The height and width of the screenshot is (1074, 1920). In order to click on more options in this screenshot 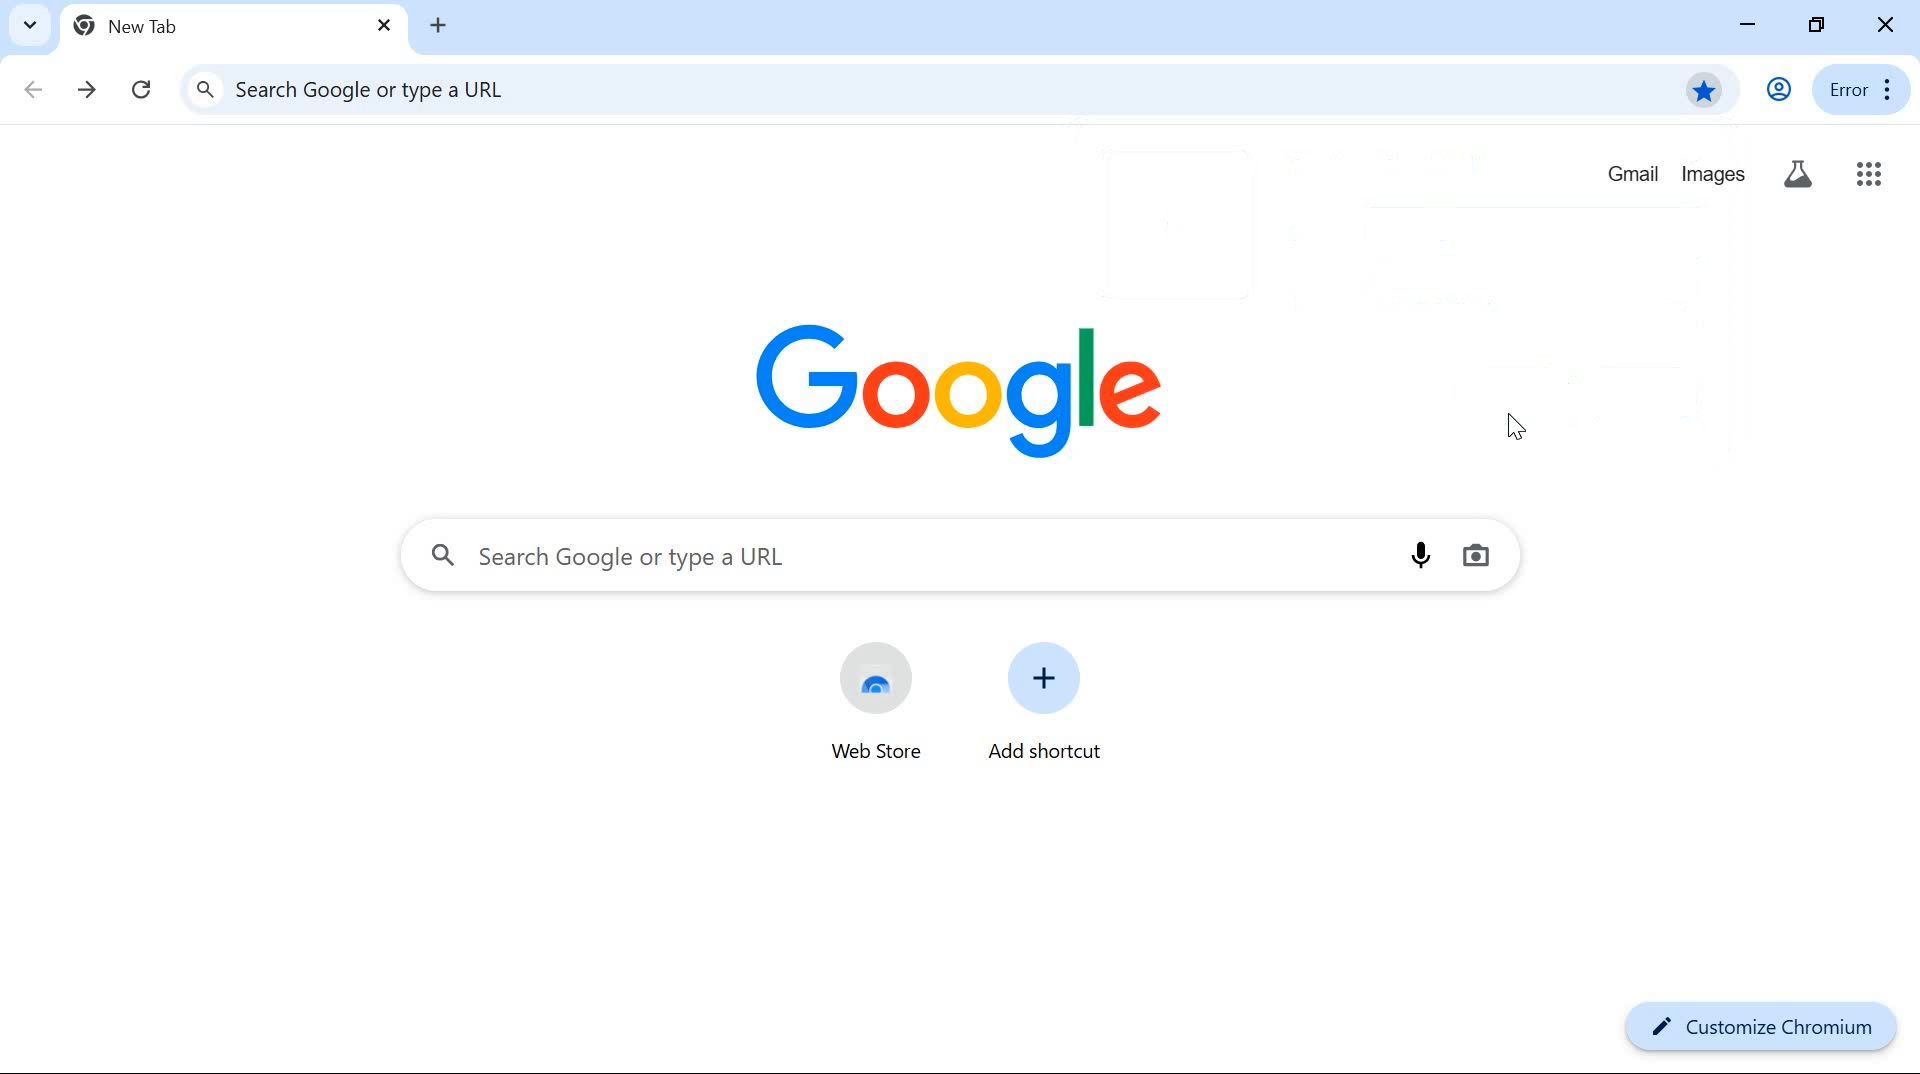, I will do `click(1890, 89)`.